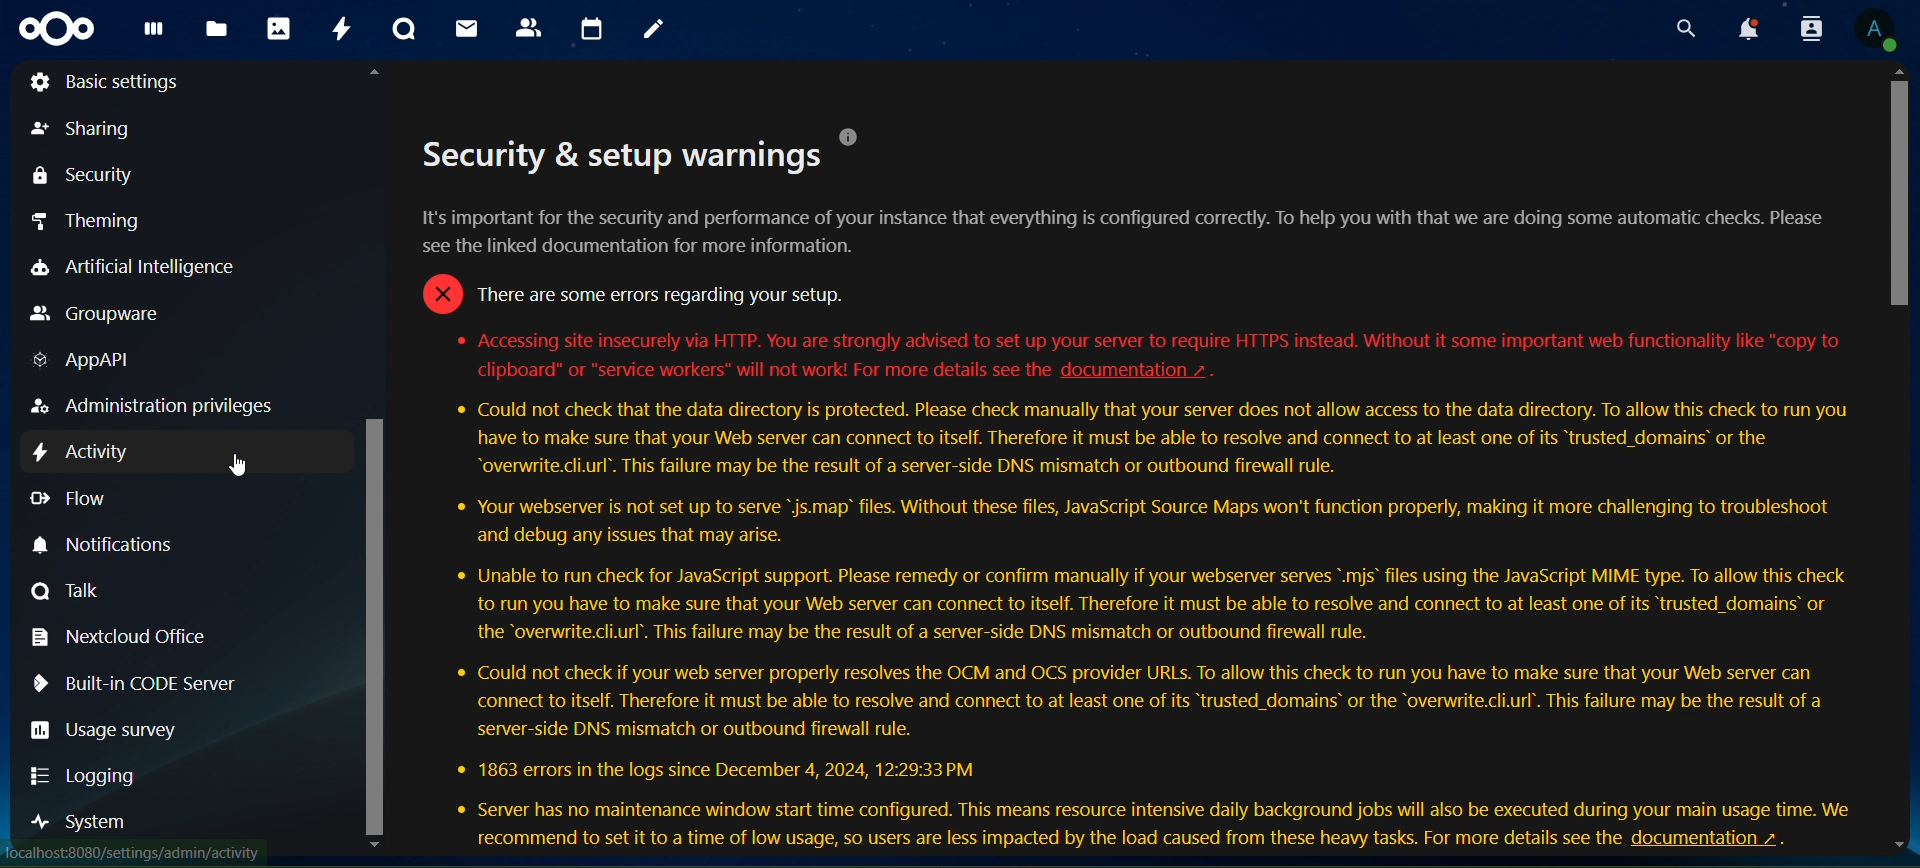 The height and width of the screenshot is (868, 1920). What do you see at coordinates (593, 29) in the screenshot?
I see `calendar` at bounding box center [593, 29].